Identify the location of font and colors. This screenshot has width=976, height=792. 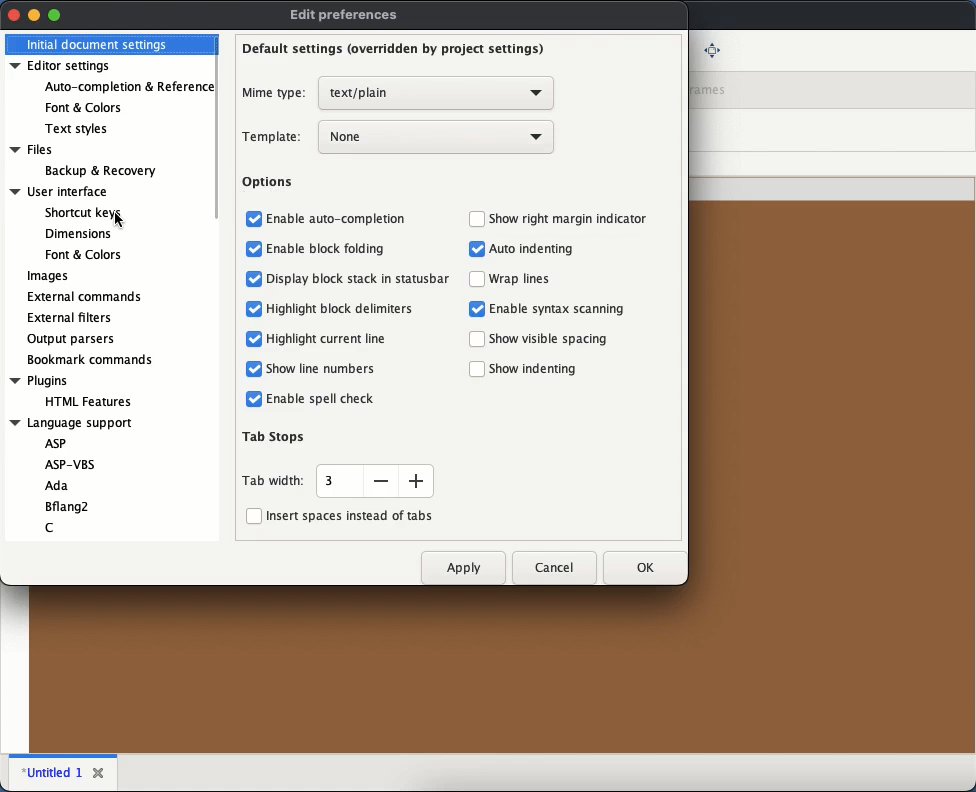
(84, 255).